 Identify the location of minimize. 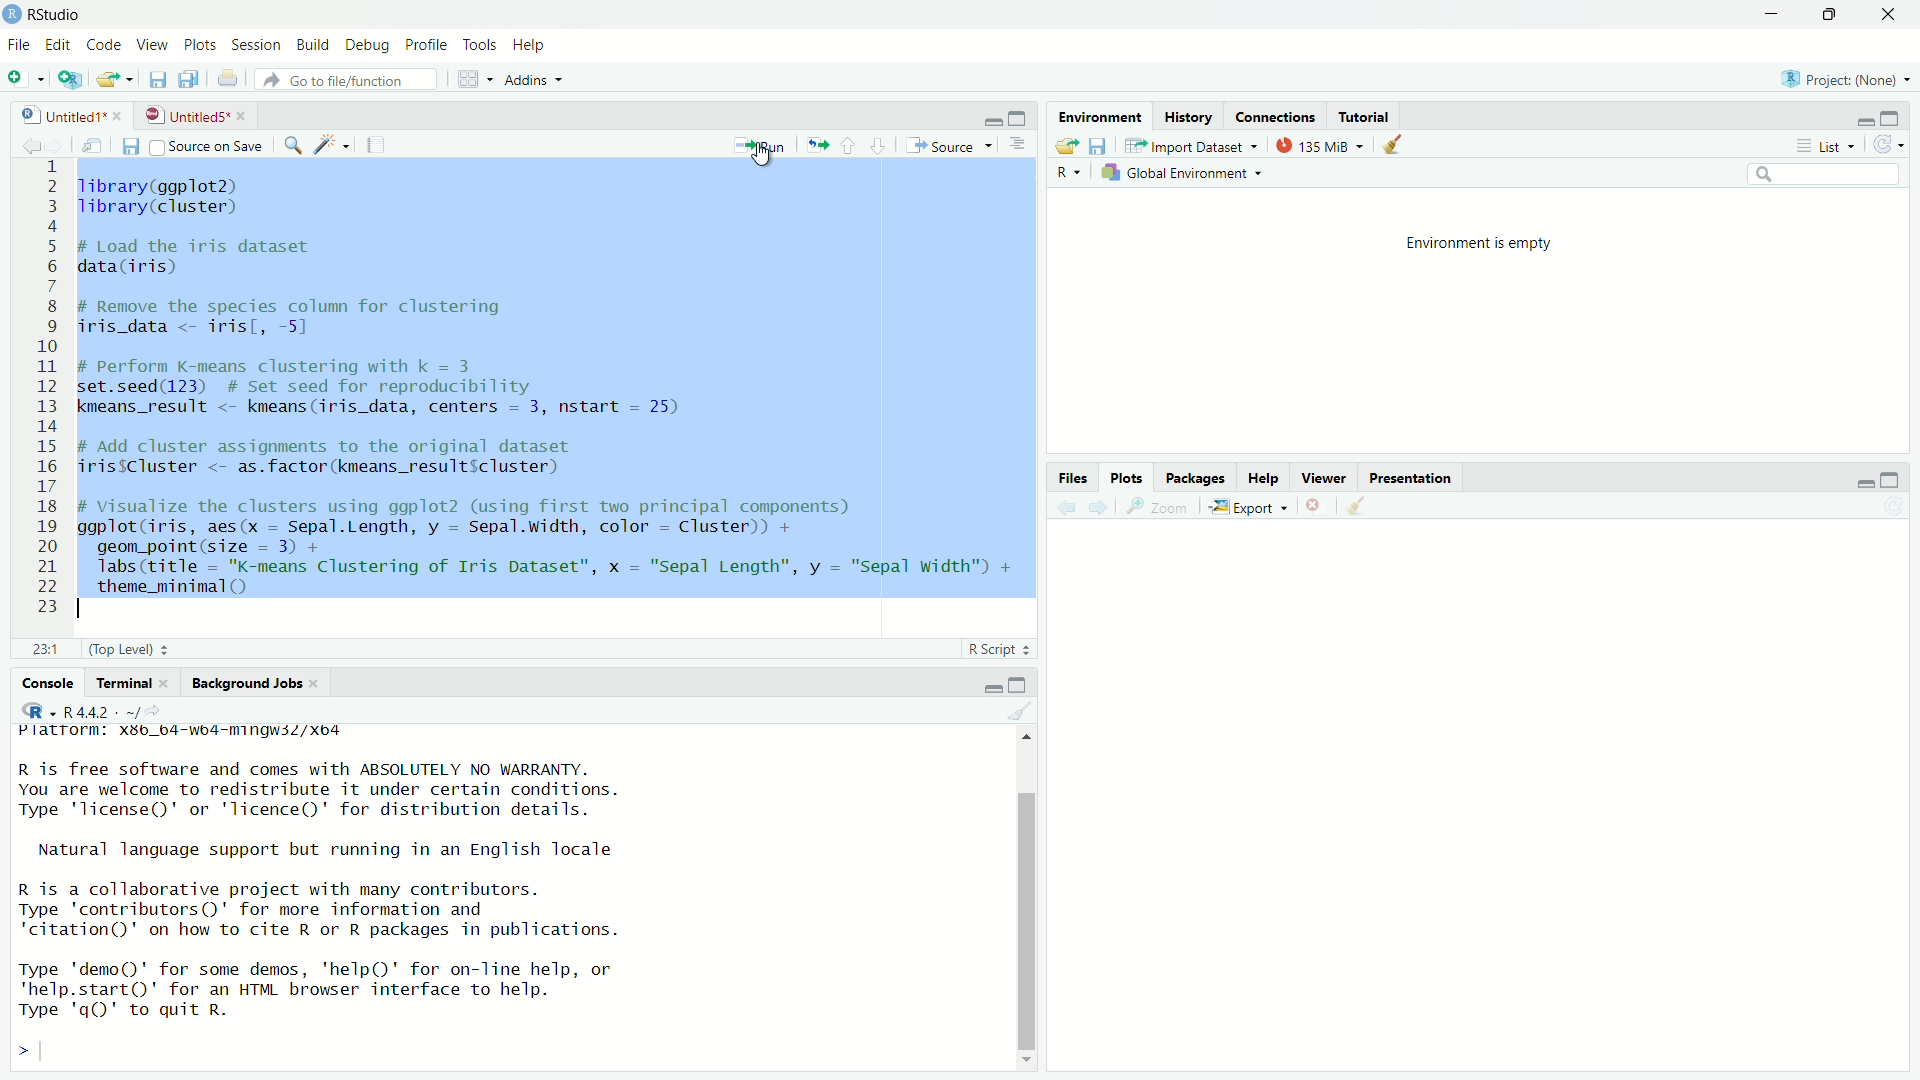
(1858, 120).